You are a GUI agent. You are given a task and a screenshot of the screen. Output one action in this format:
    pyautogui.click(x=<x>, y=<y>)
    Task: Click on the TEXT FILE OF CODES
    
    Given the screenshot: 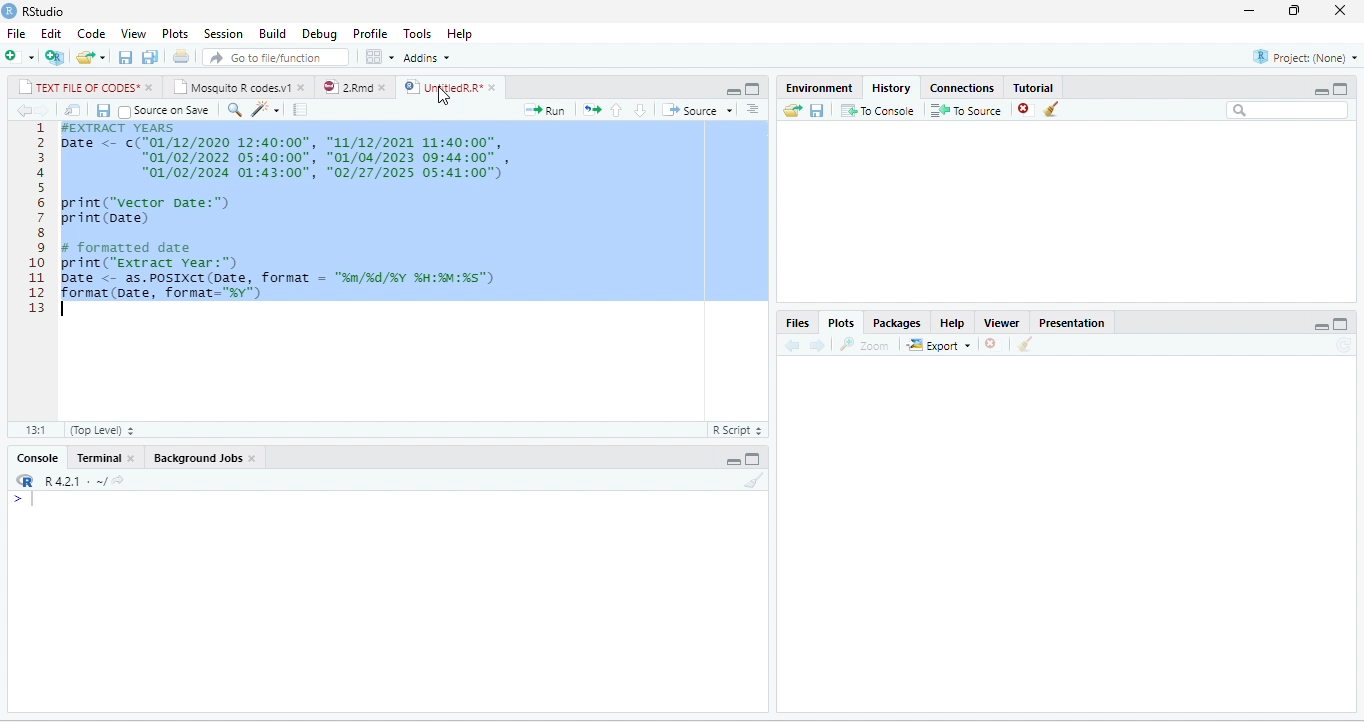 What is the action you would take?
    pyautogui.click(x=78, y=87)
    